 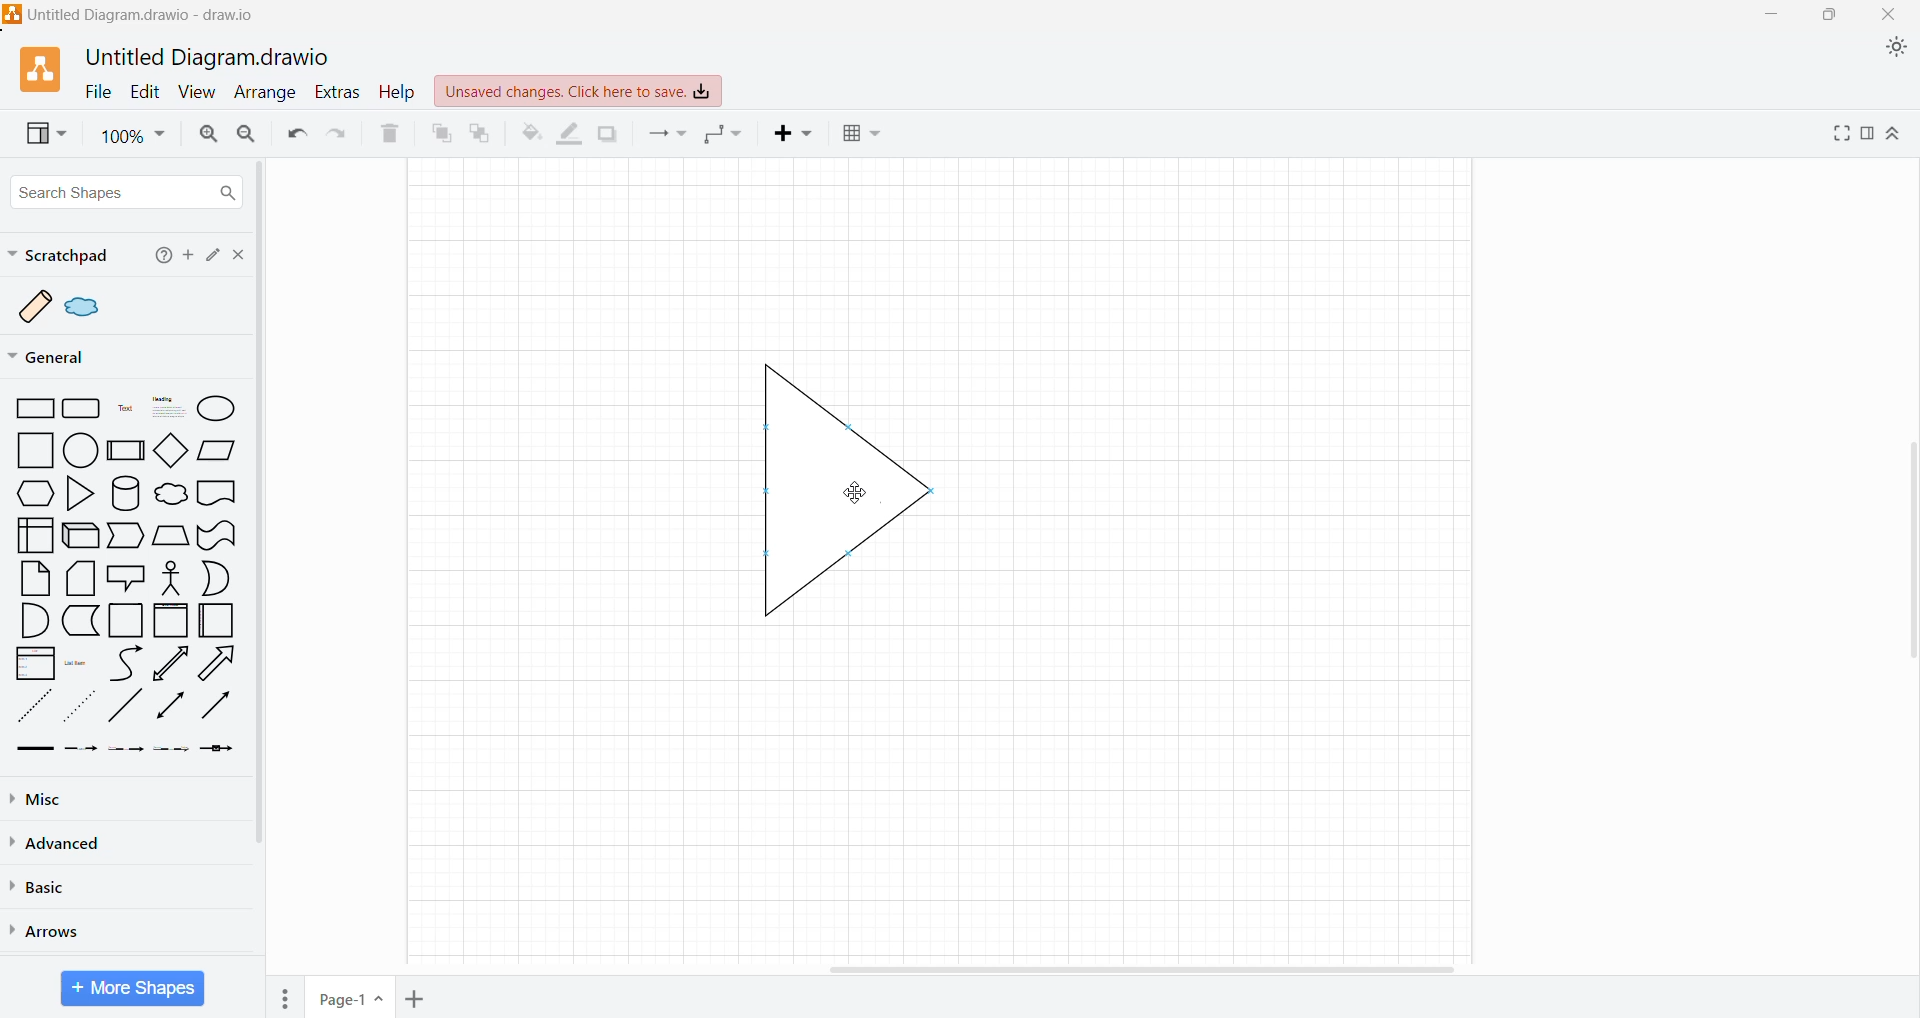 What do you see at coordinates (60, 254) in the screenshot?
I see `Scratchpad` at bounding box center [60, 254].